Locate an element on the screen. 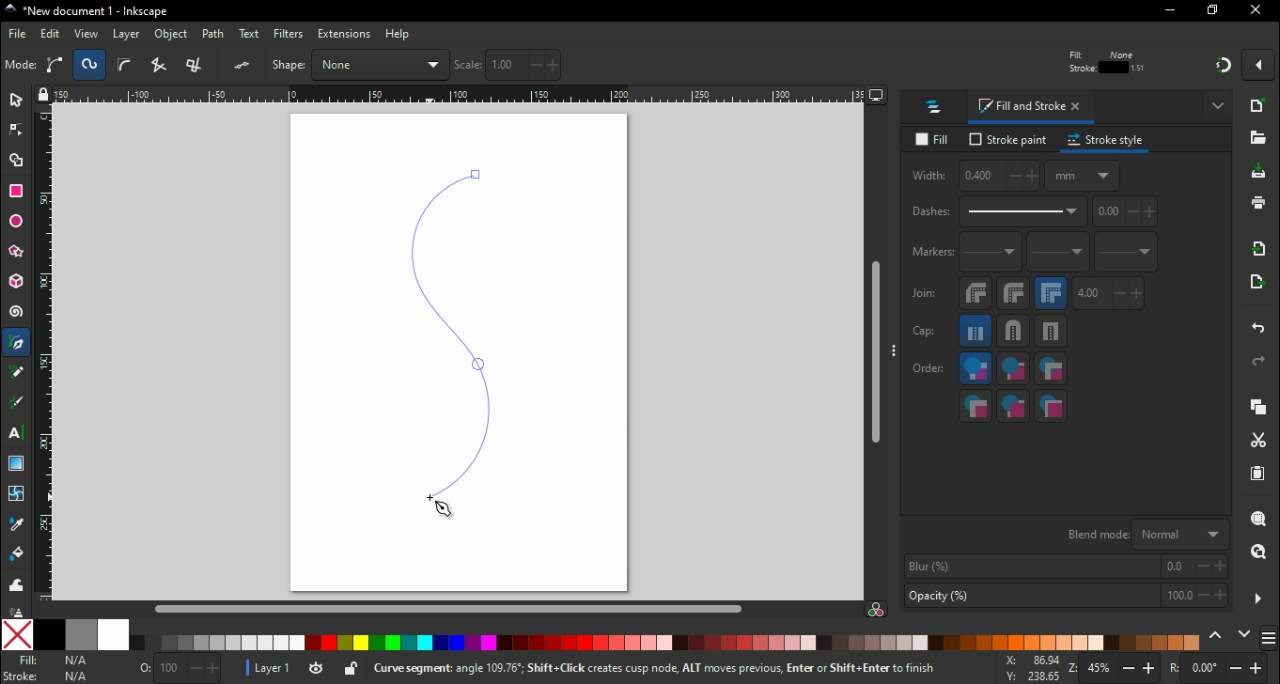 The height and width of the screenshot is (684, 1280). 50% grey is located at coordinates (83, 634).